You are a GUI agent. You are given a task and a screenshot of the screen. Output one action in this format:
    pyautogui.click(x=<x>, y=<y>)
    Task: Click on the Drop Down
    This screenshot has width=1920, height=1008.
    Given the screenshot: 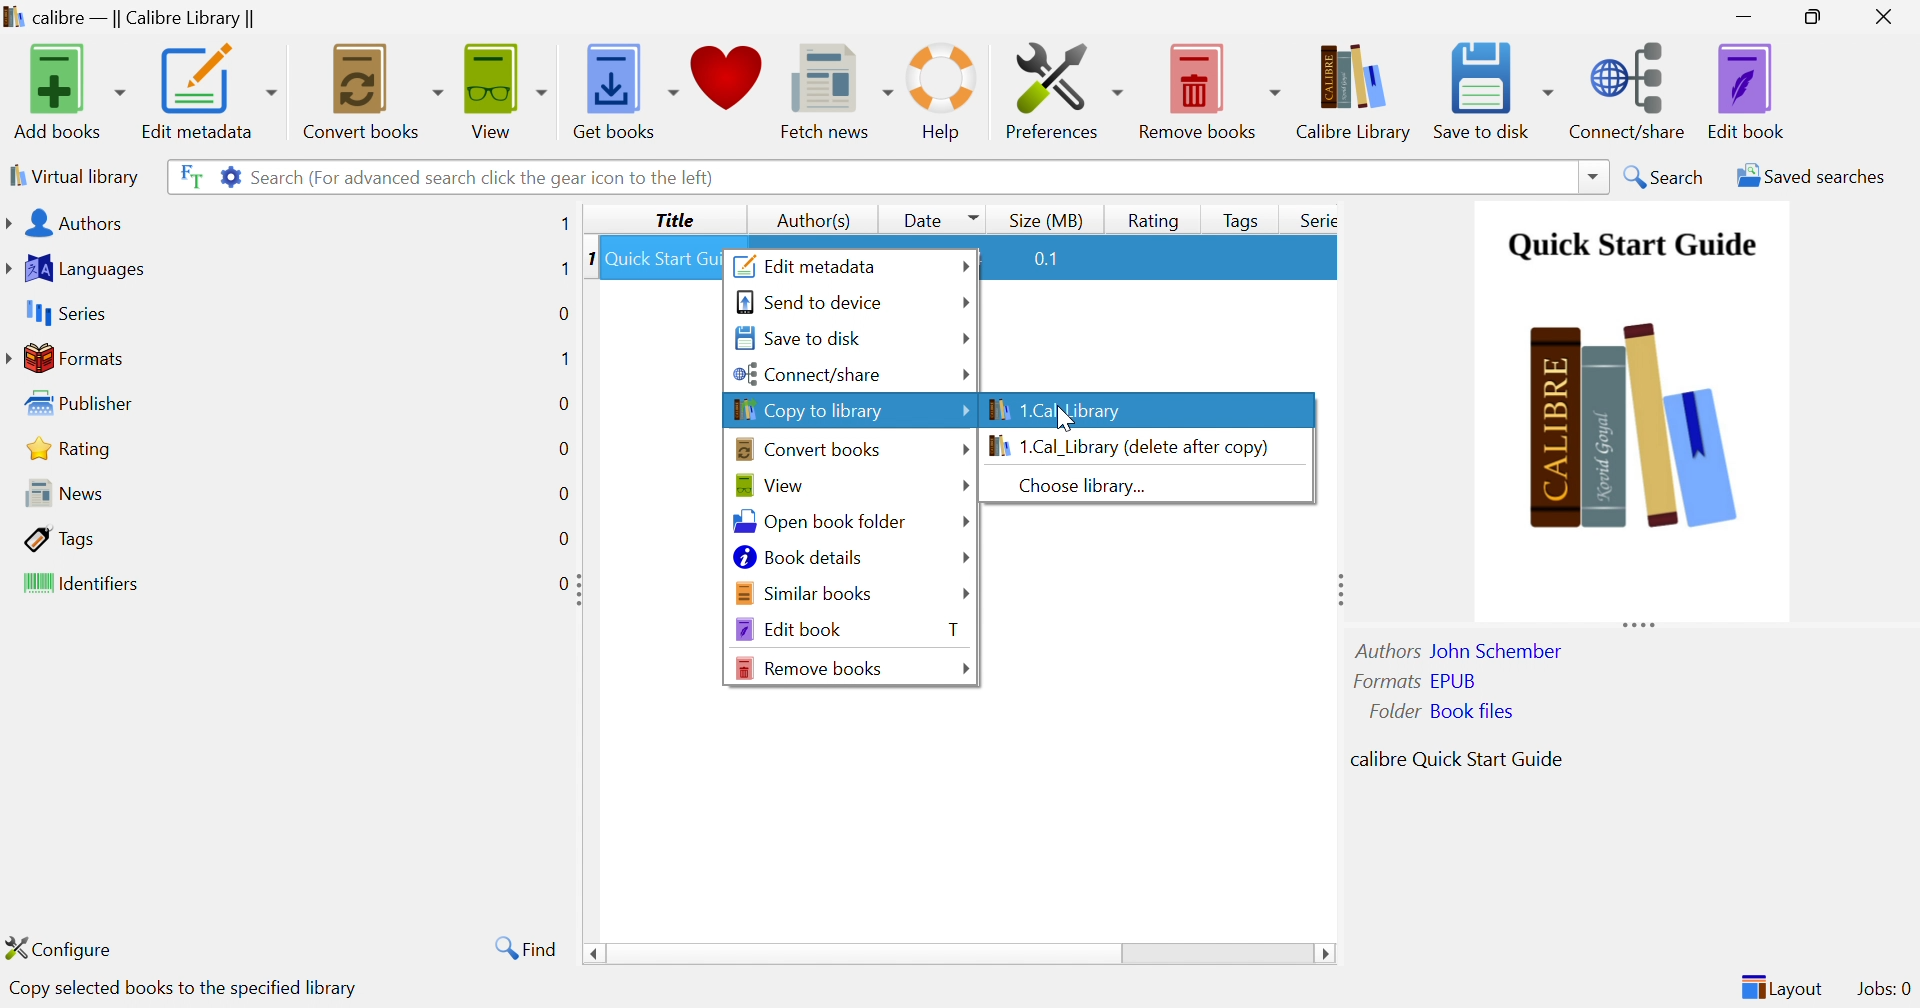 What is the action you would take?
    pyautogui.click(x=965, y=338)
    